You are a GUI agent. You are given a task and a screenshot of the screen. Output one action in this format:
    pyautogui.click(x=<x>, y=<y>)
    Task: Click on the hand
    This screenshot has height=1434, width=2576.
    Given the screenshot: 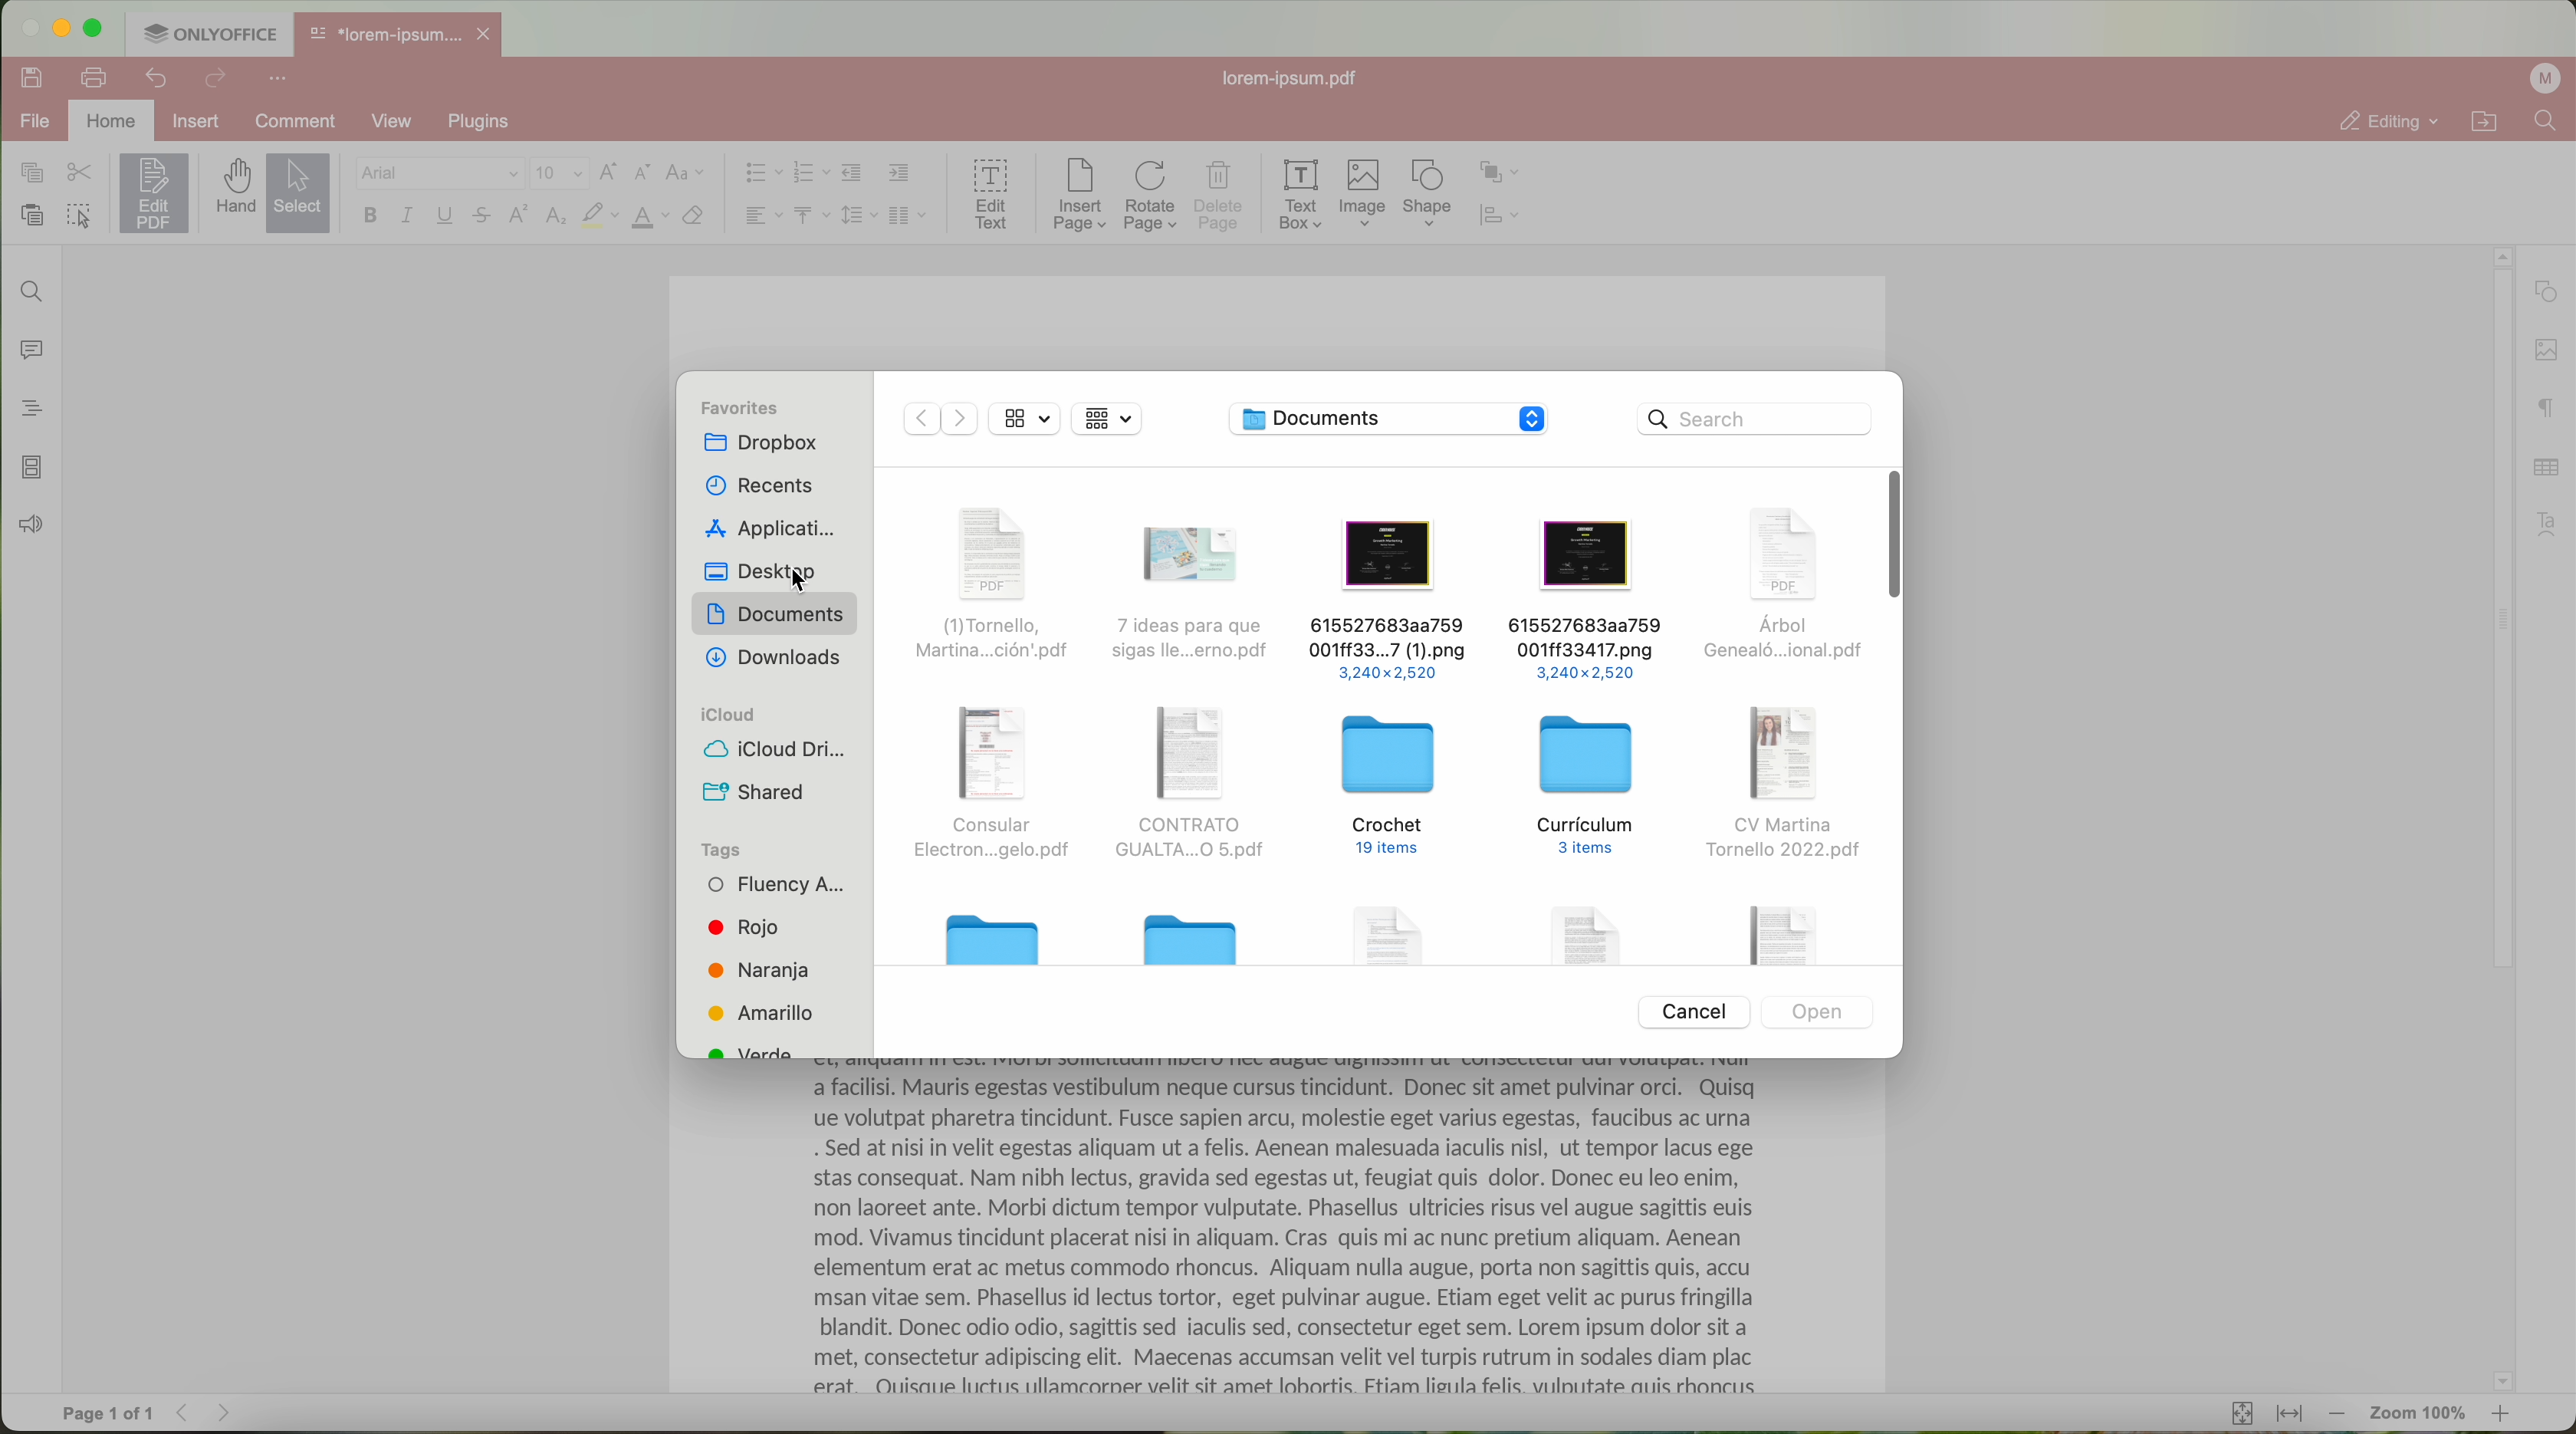 What is the action you would take?
    pyautogui.click(x=233, y=187)
    